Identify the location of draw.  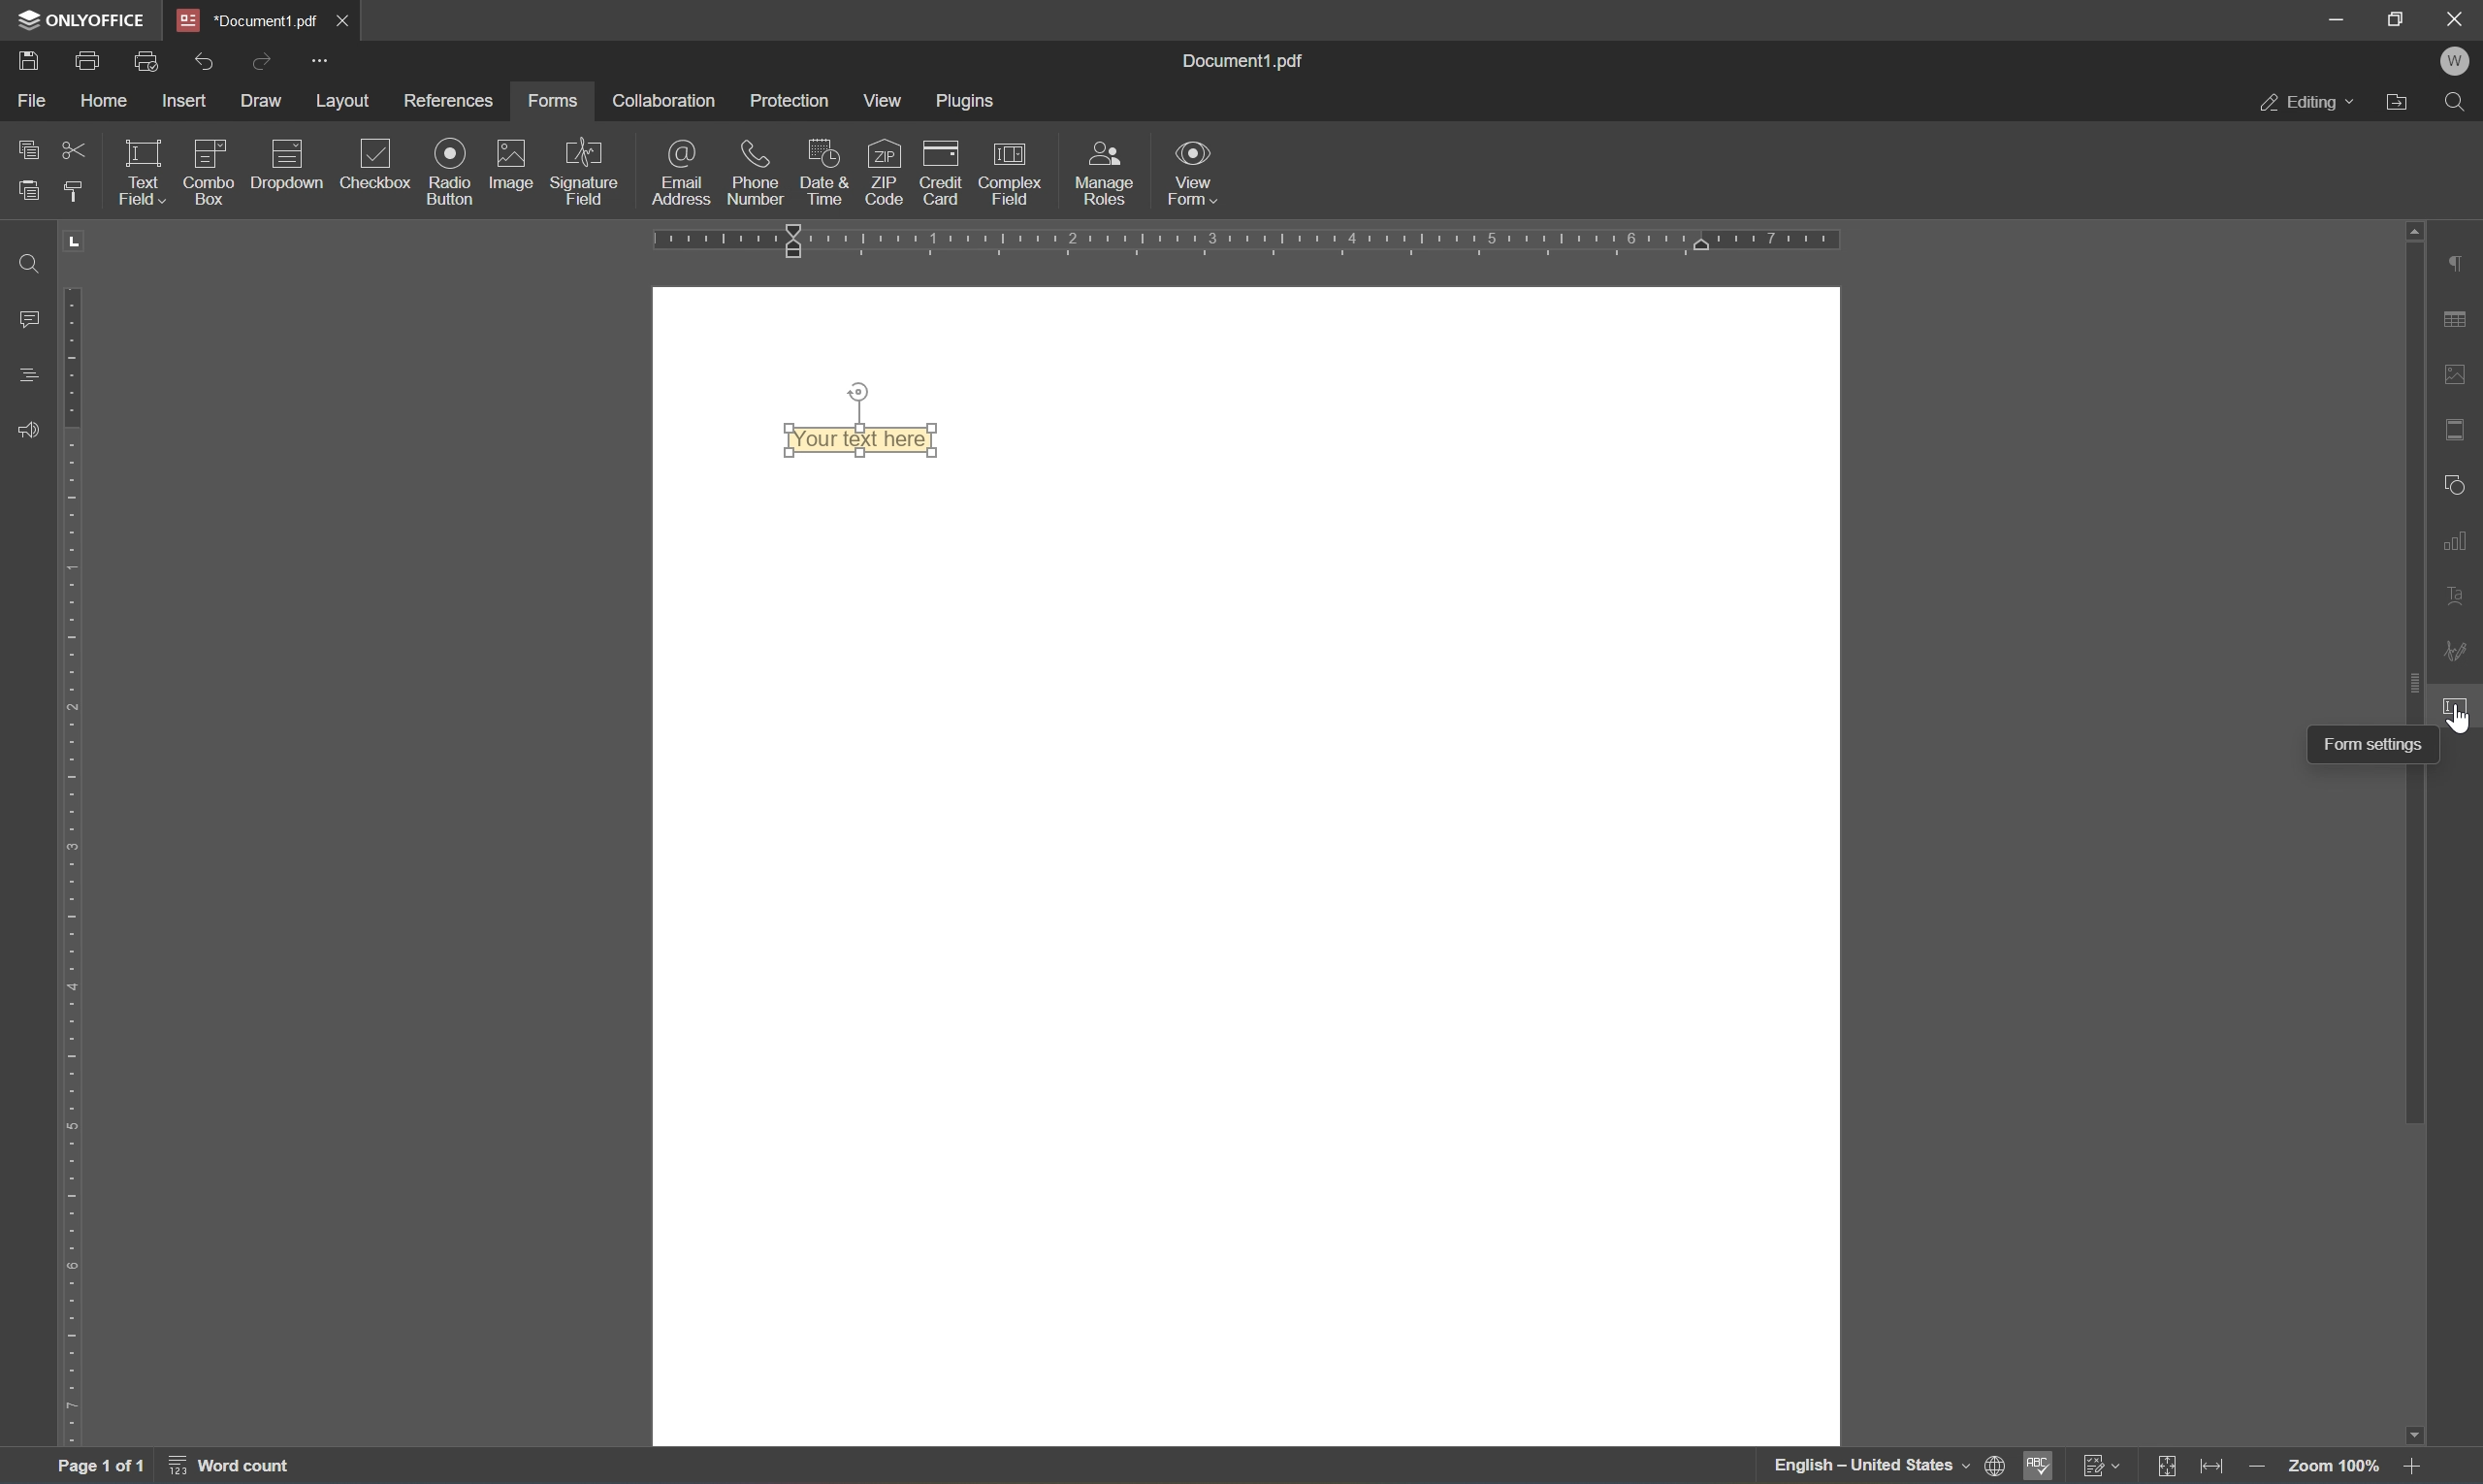
(259, 102).